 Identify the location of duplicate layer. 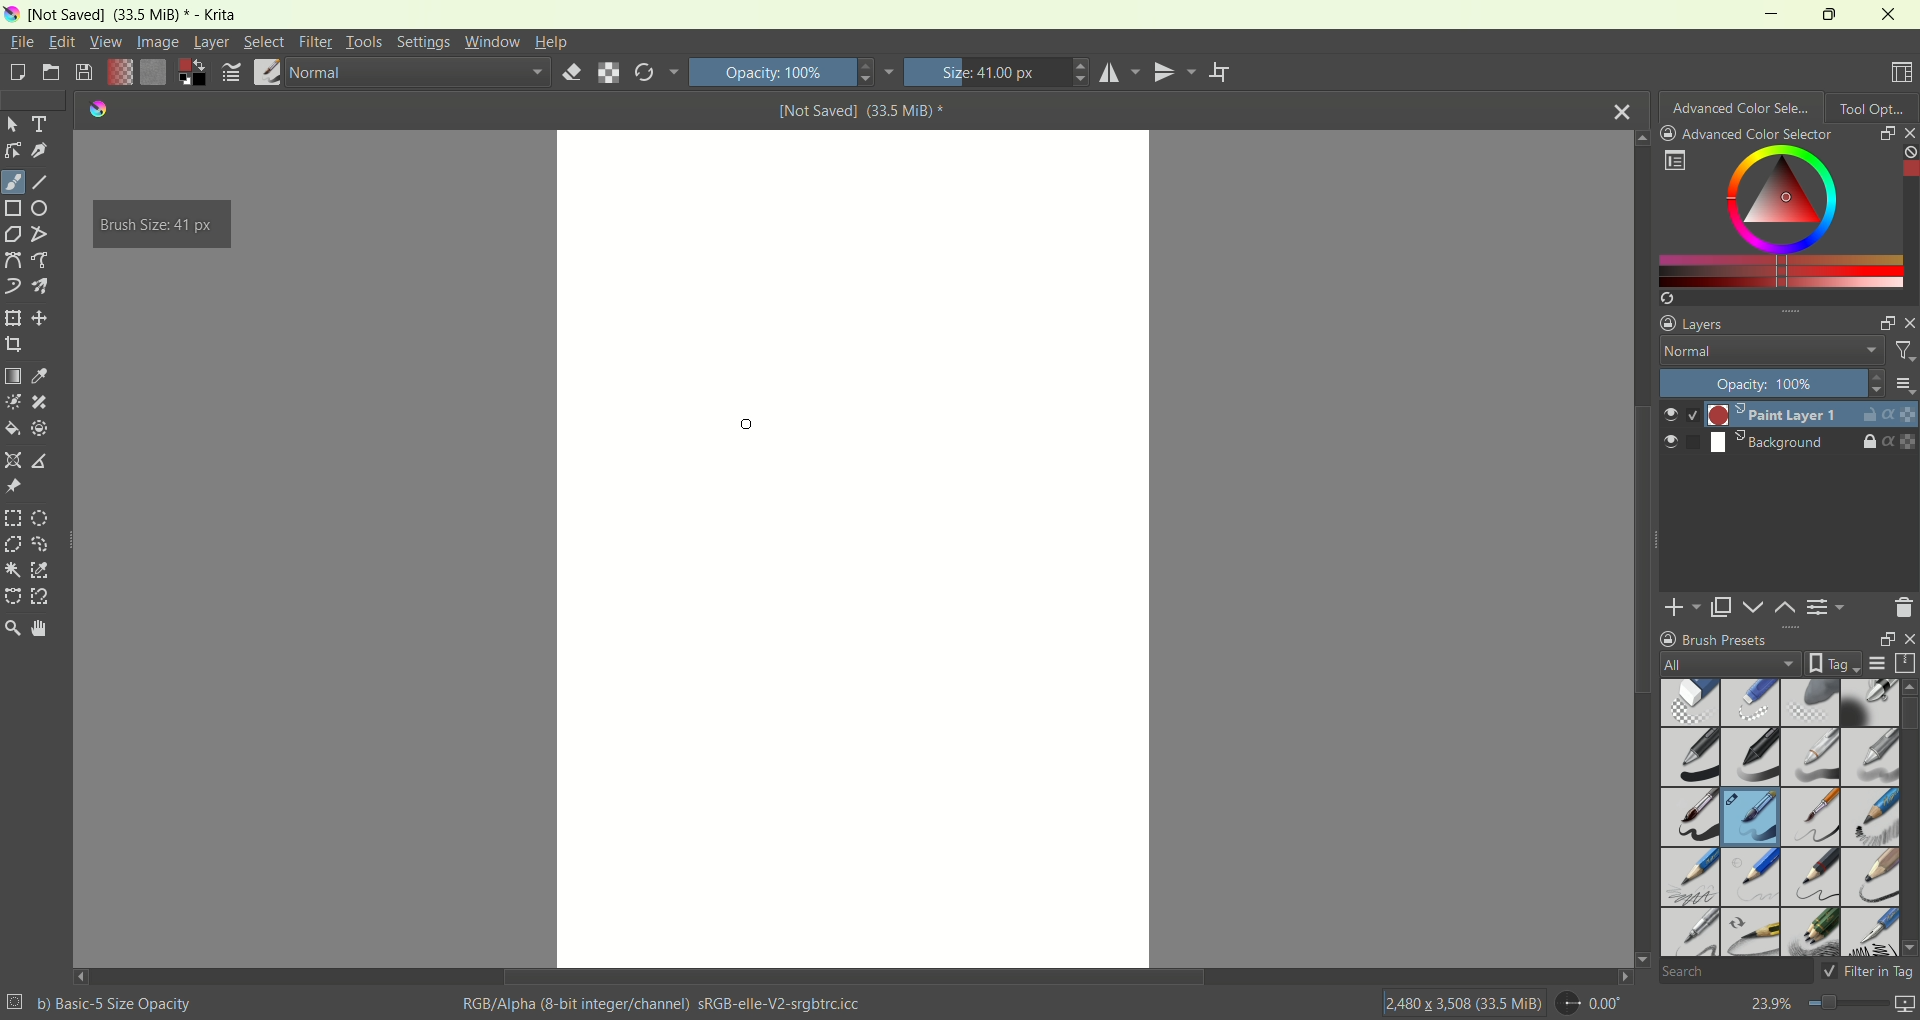
(1723, 607).